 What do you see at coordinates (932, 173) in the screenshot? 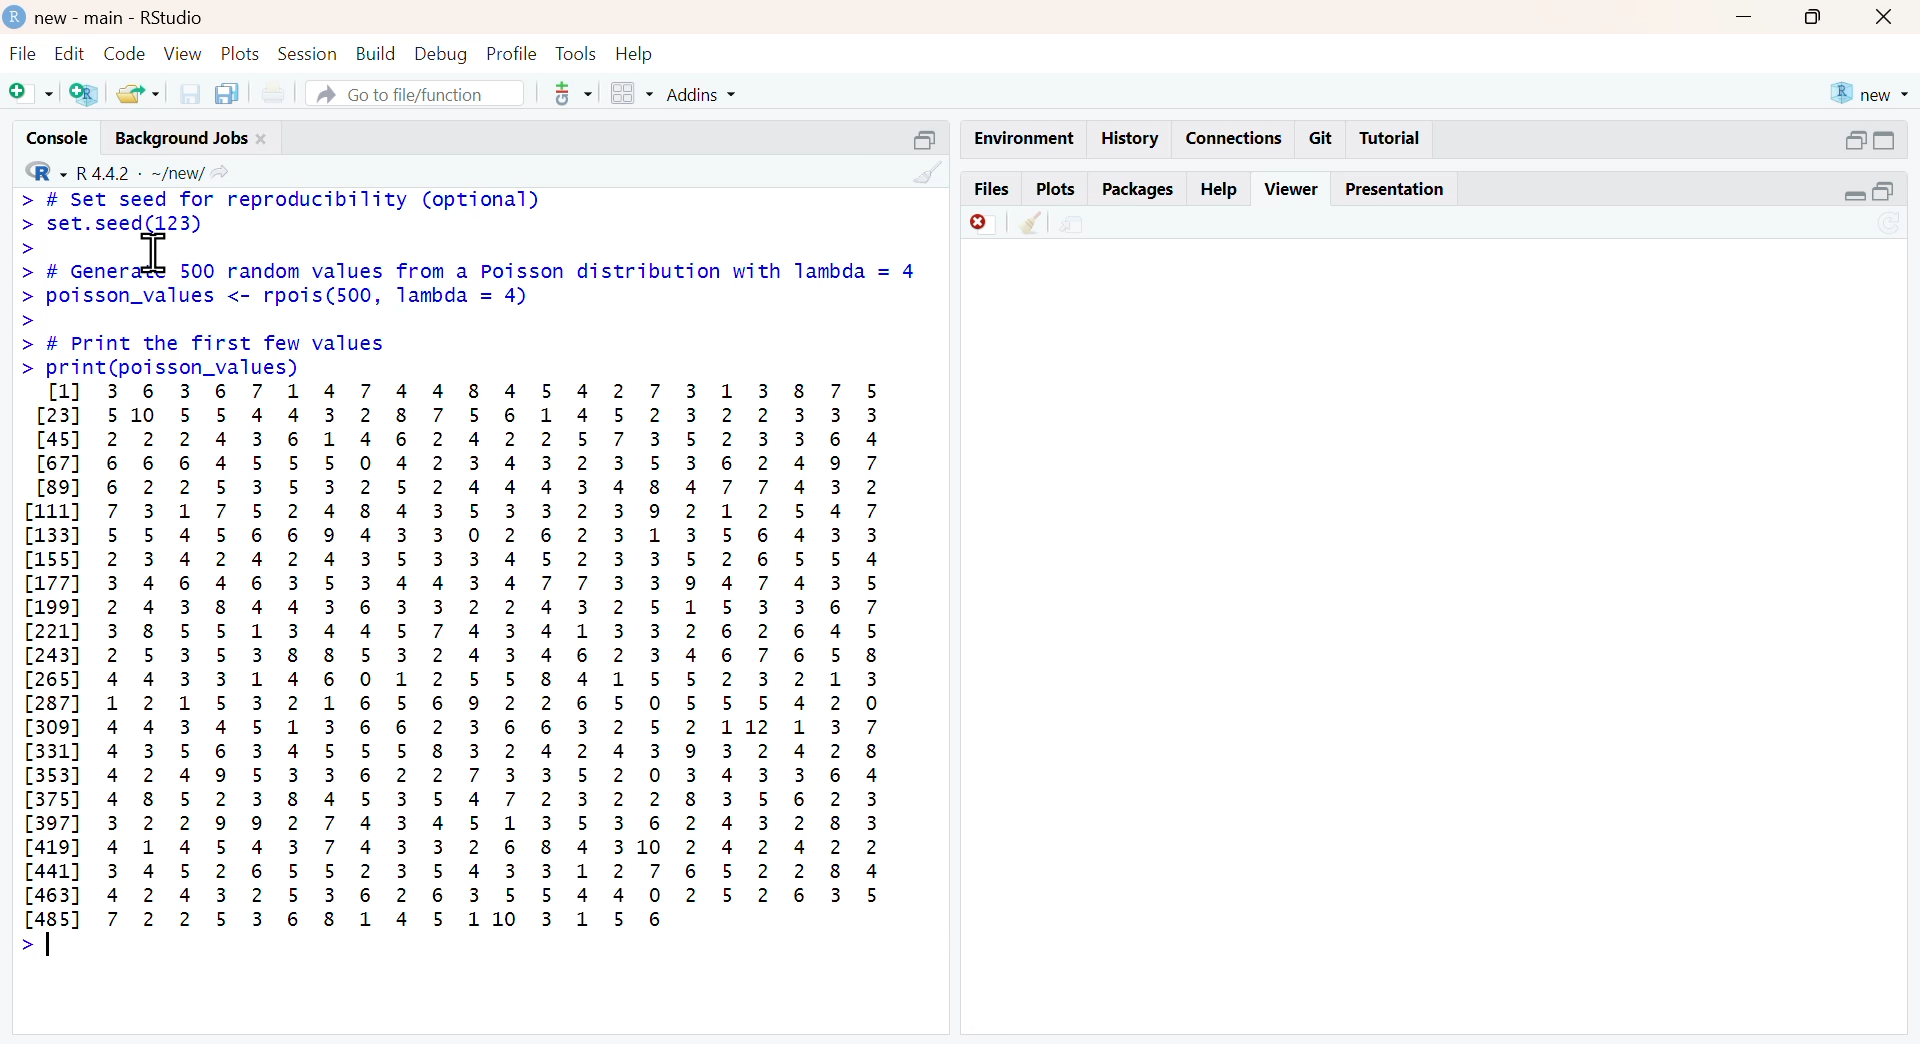
I see `clean` at bounding box center [932, 173].